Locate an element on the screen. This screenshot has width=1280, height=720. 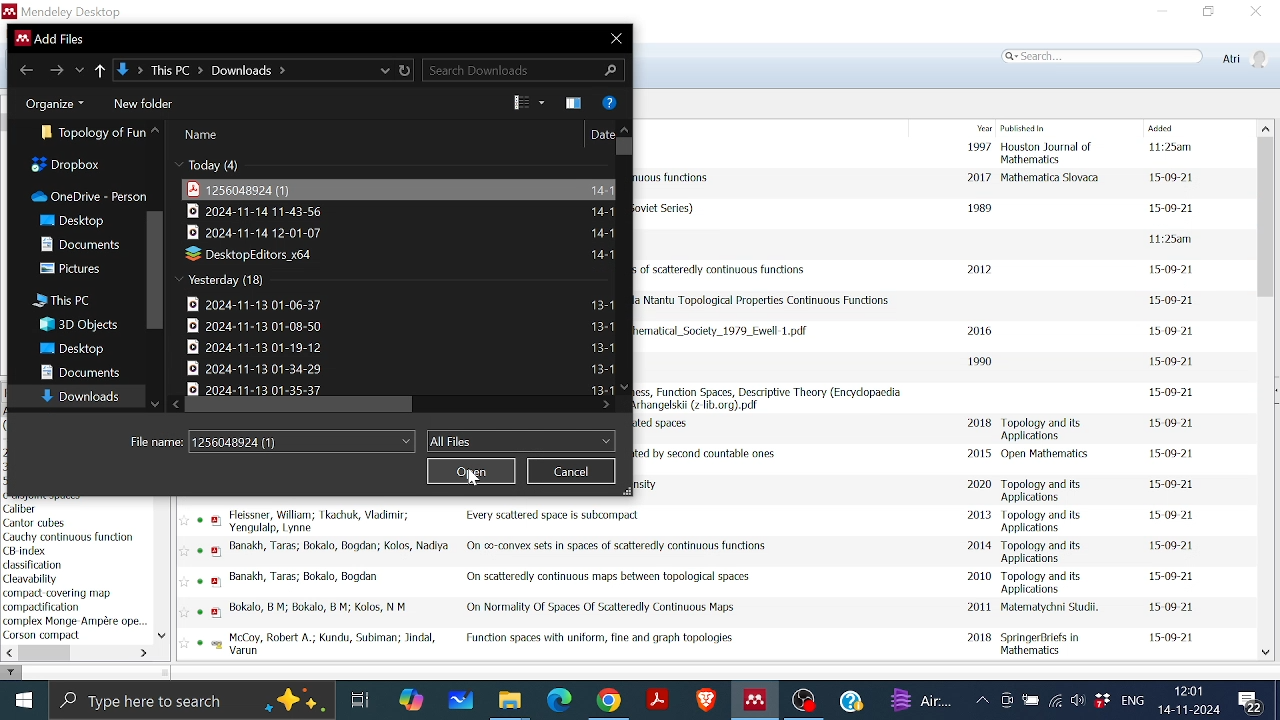
1997 is located at coordinates (975, 148).